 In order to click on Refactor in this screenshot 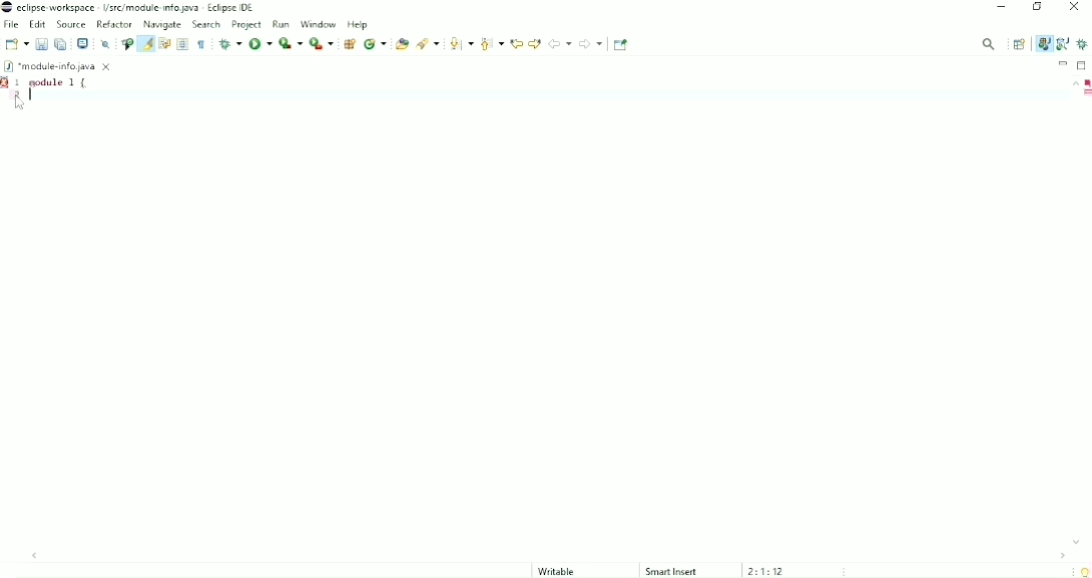, I will do `click(114, 24)`.